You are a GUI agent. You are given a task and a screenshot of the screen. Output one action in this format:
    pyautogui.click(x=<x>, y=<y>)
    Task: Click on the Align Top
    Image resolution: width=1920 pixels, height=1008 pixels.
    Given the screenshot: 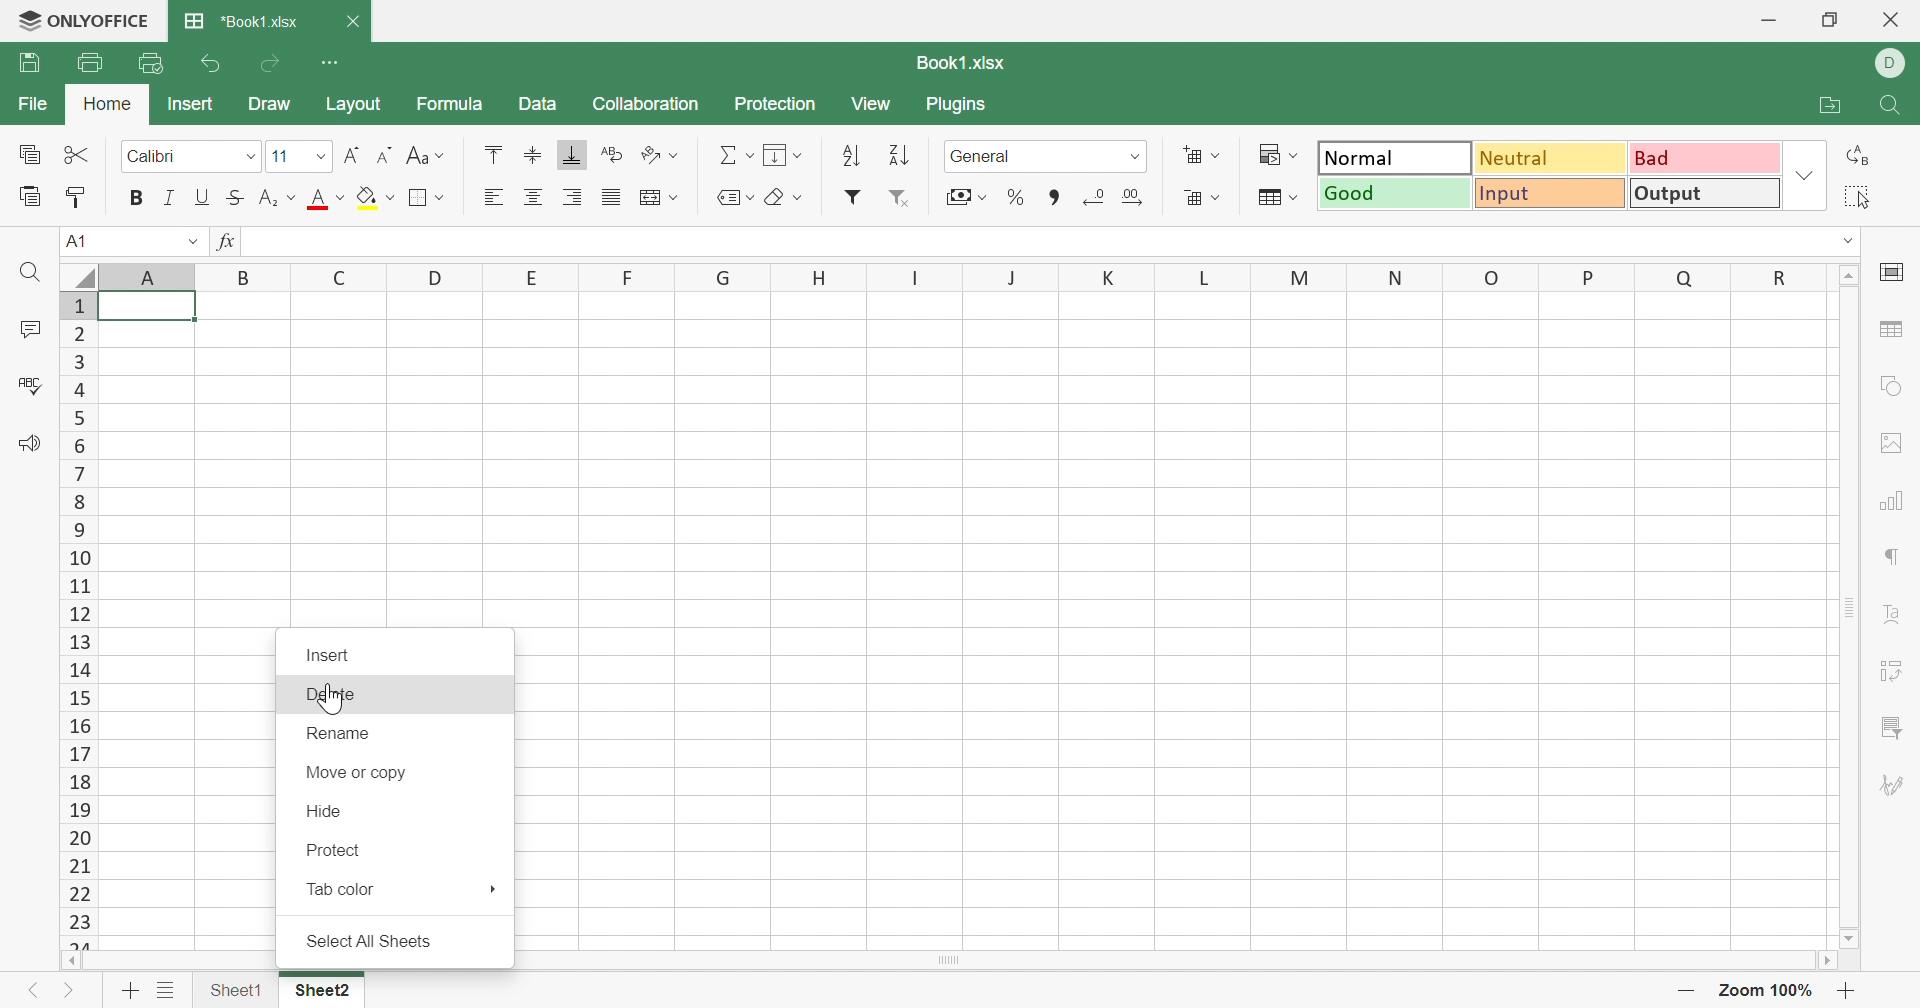 What is the action you would take?
    pyautogui.click(x=495, y=155)
    